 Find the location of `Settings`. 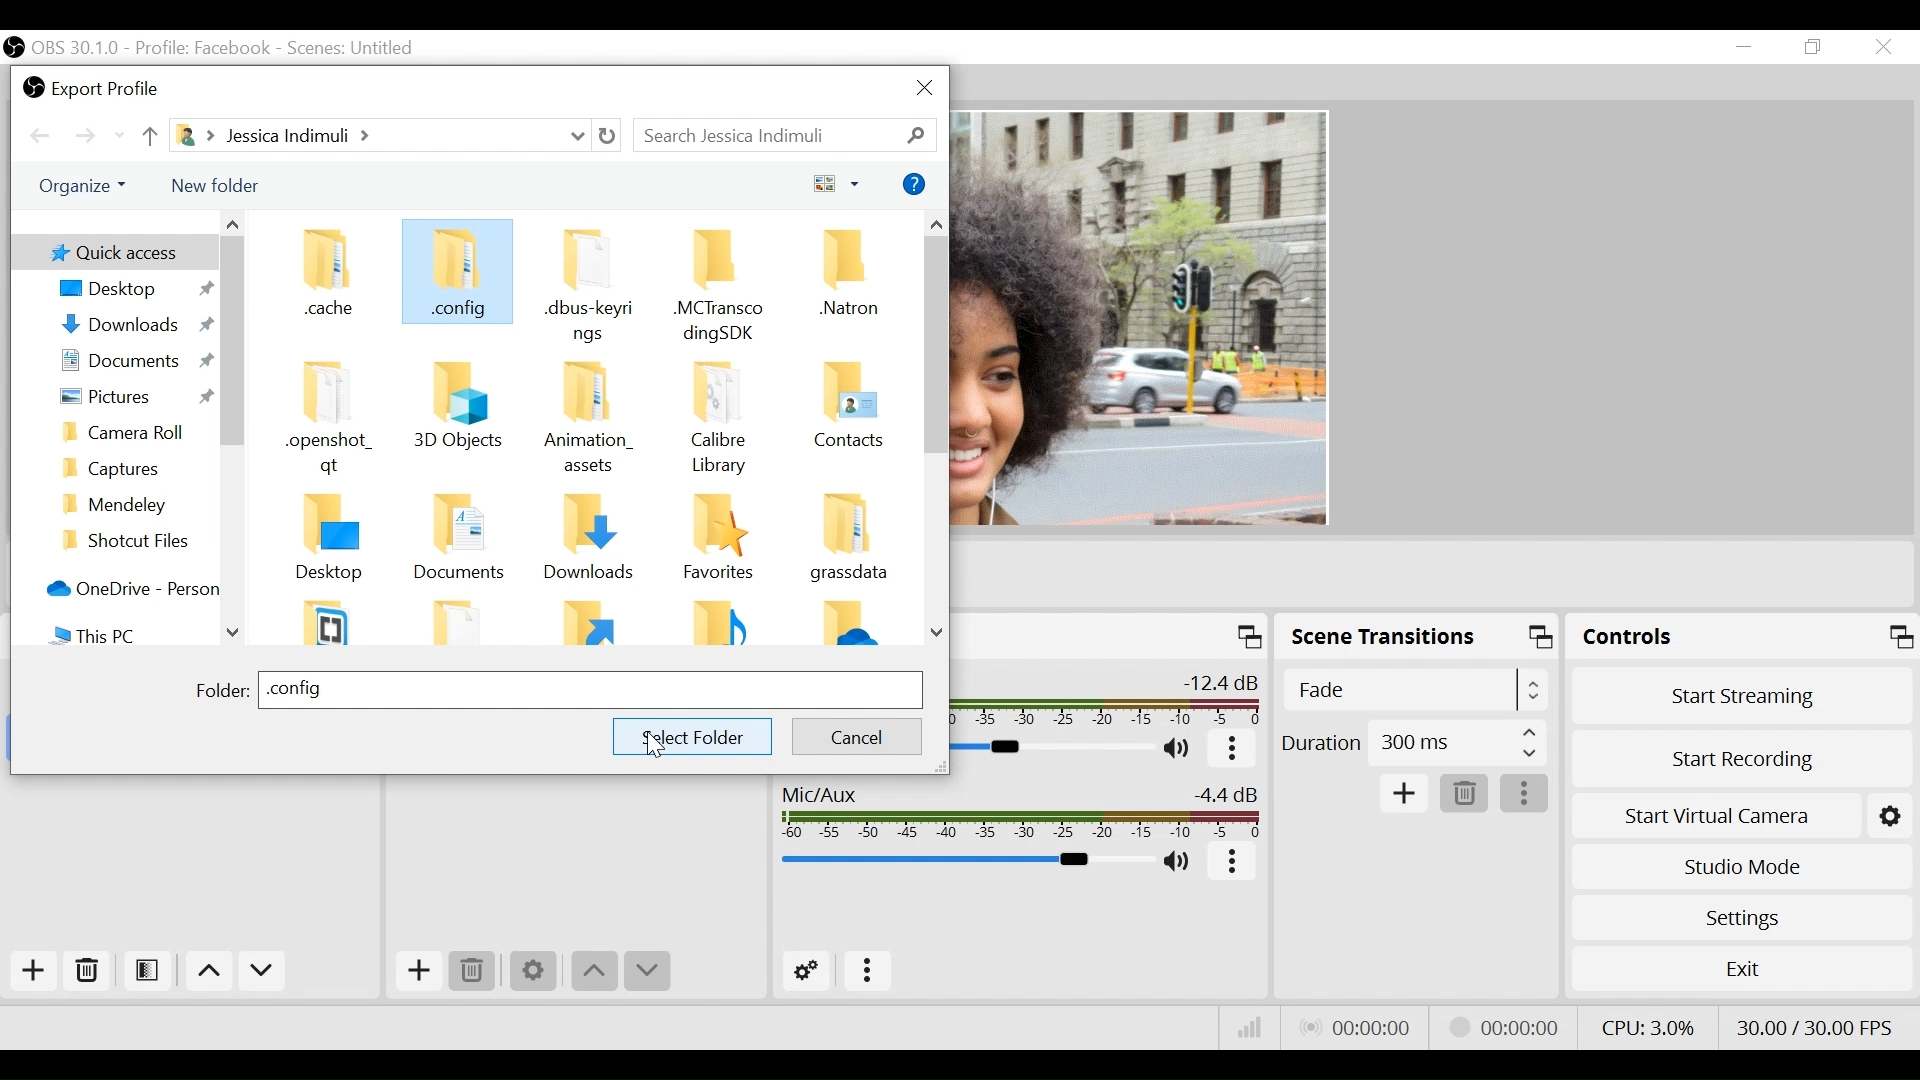

Settings is located at coordinates (535, 973).